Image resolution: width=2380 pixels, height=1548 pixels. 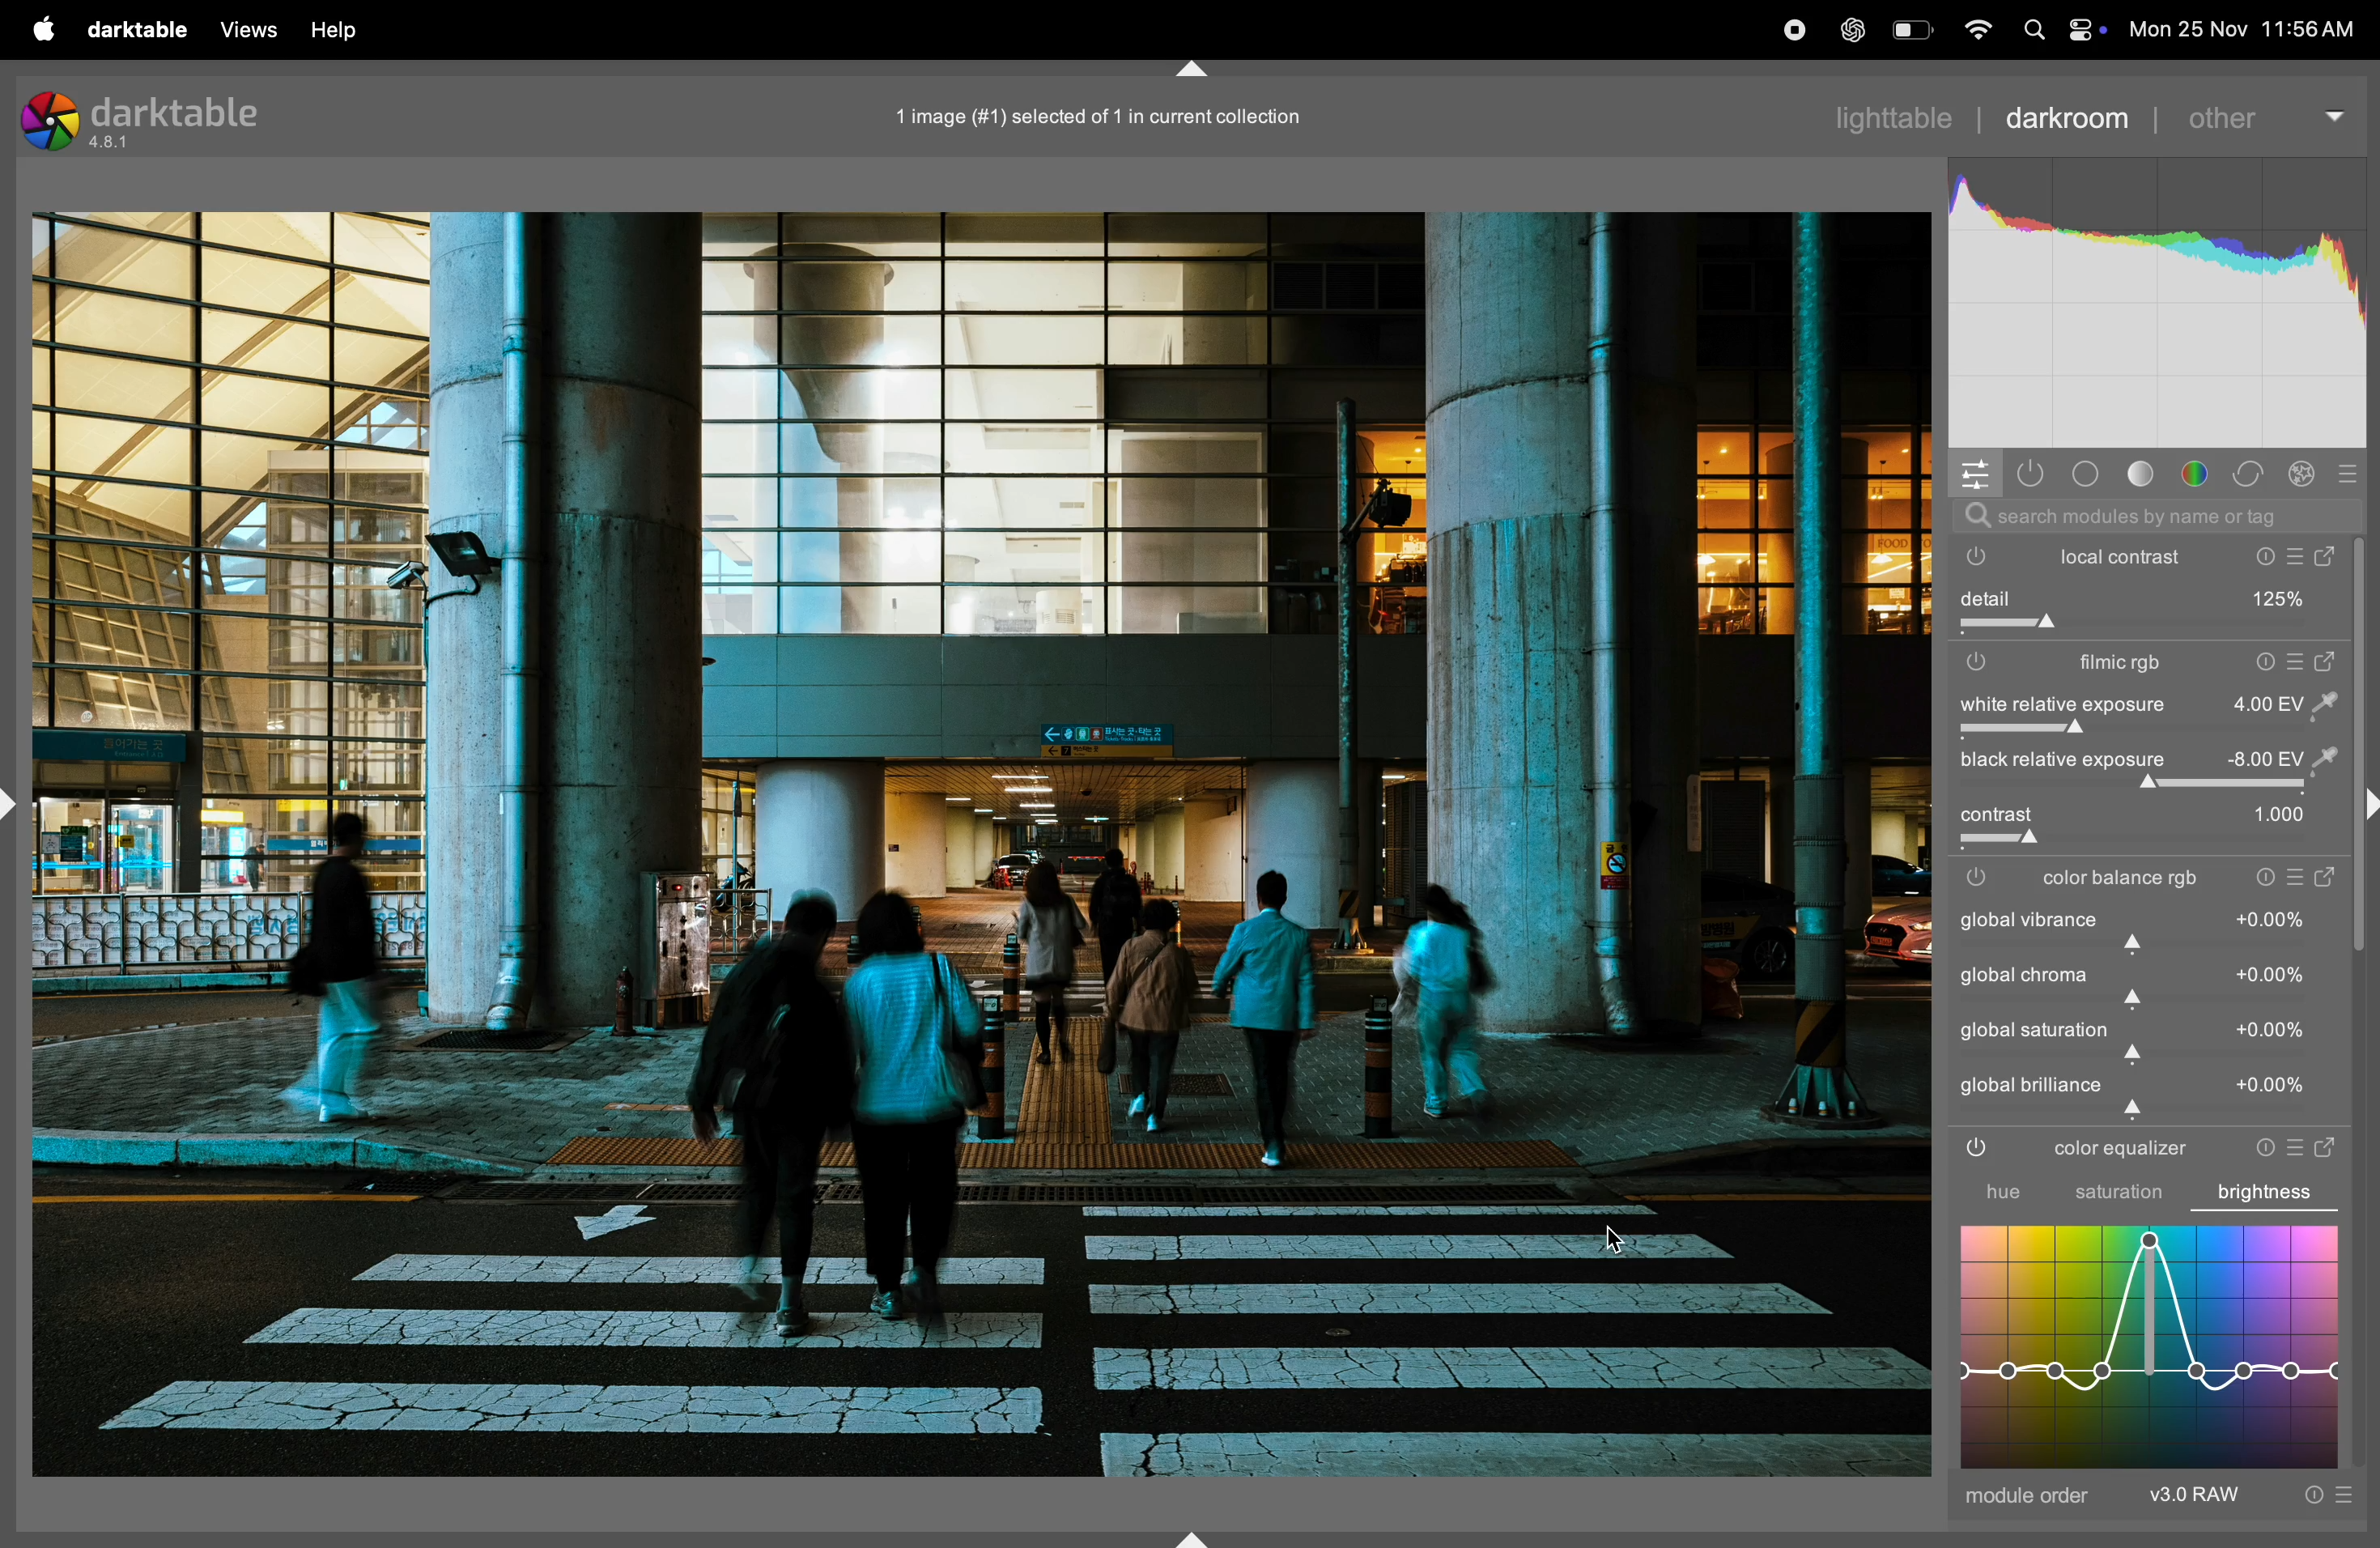 I want to click on Collapse or expand , so click(x=15, y=803).